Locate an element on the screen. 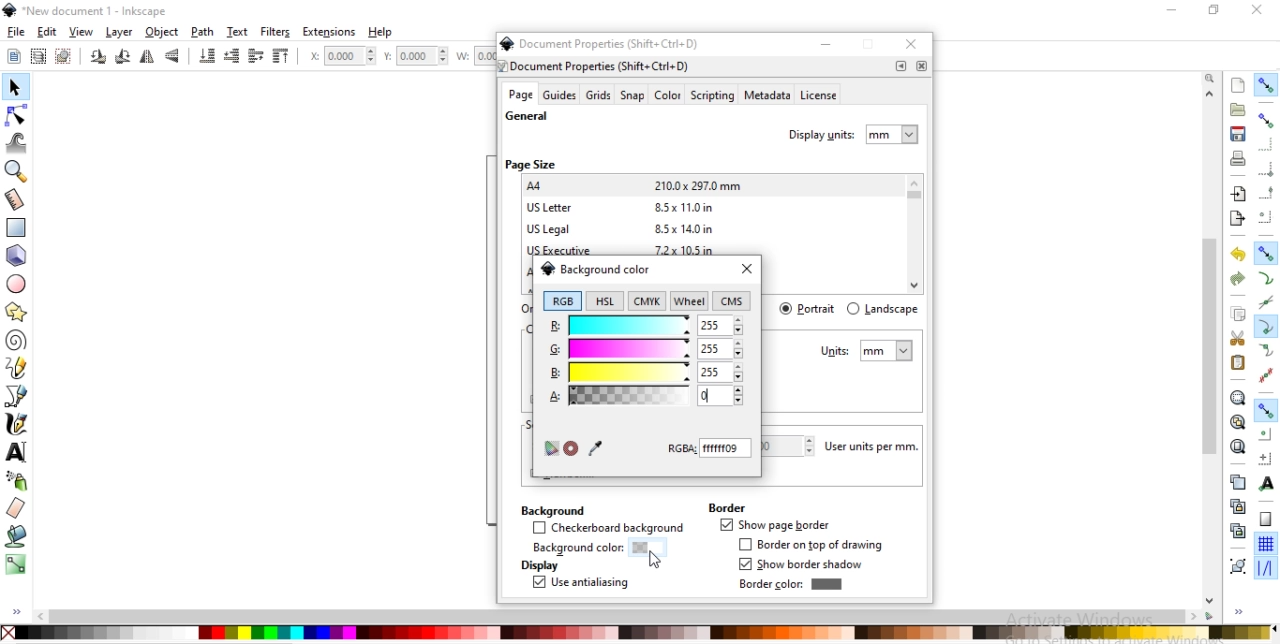 The width and height of the screenshot is (1280, 644). snap centers of objects is located at coordinates (1265, 434).